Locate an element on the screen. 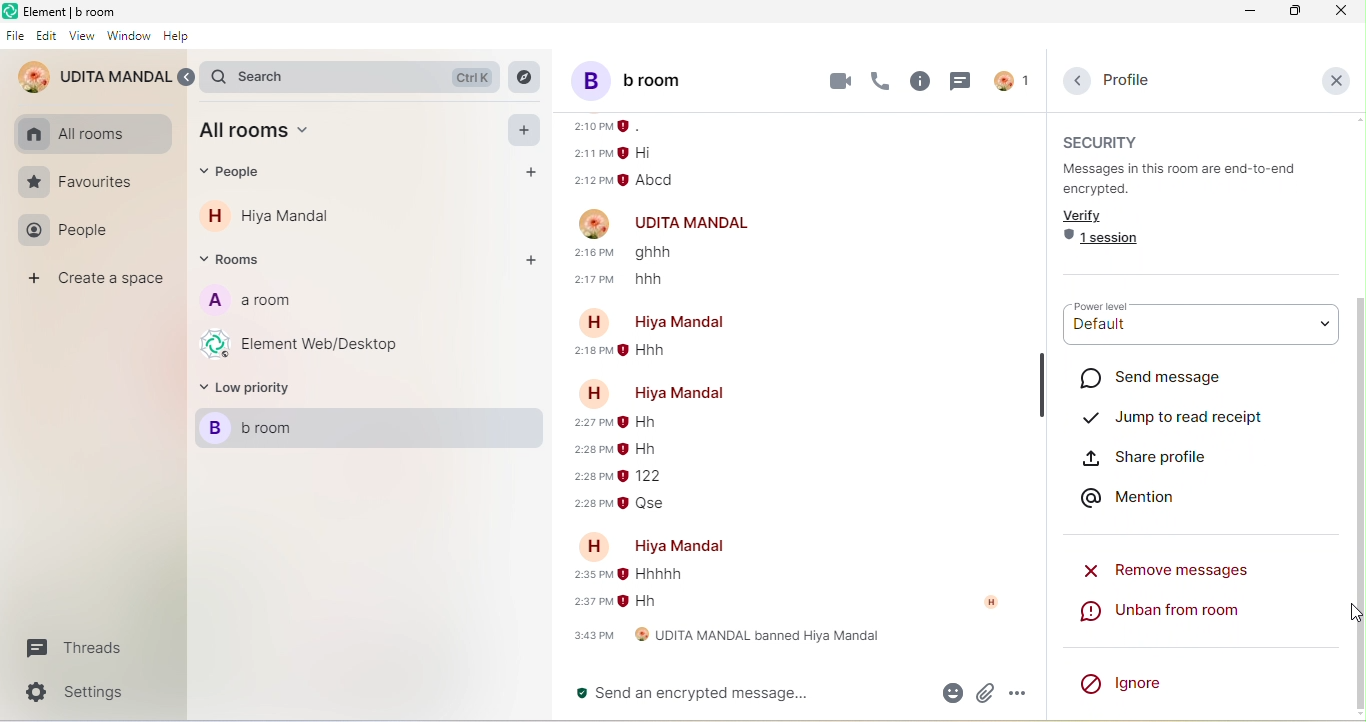  favourites is located at coordinates (78, 183).